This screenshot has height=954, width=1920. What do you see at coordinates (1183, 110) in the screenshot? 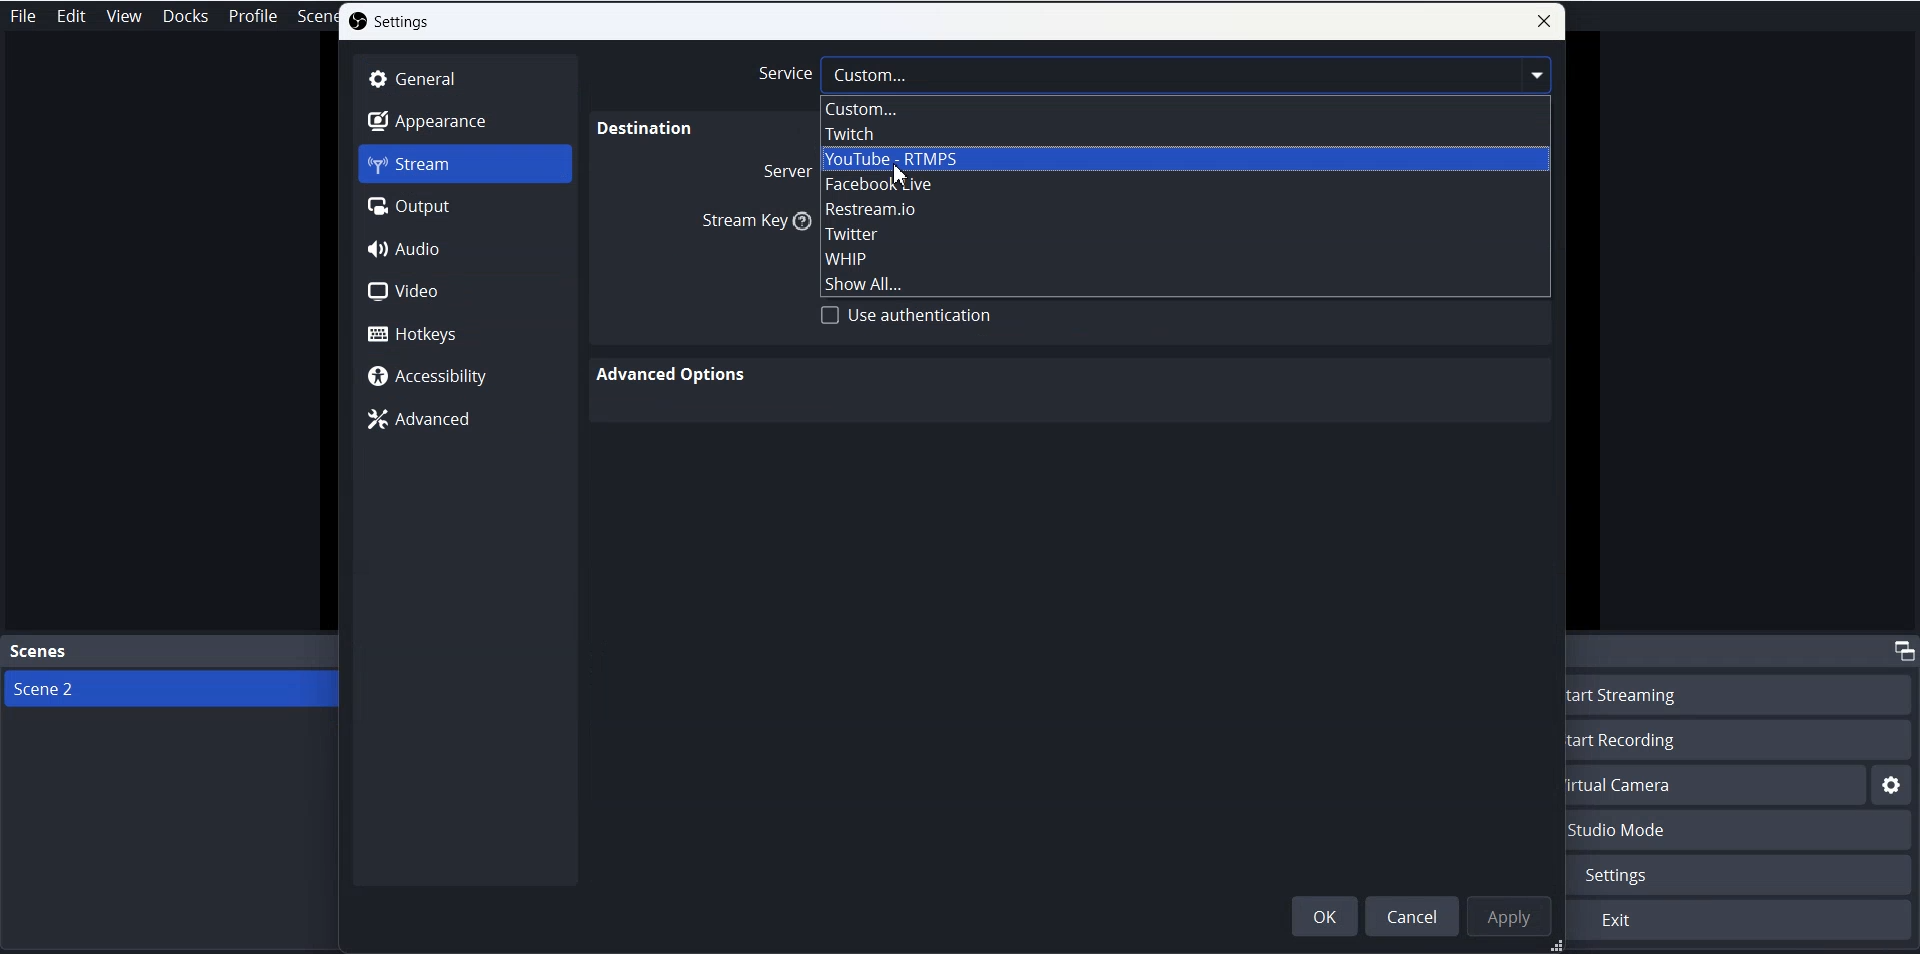
I see `Custom` at bounding box center [1183, 110].